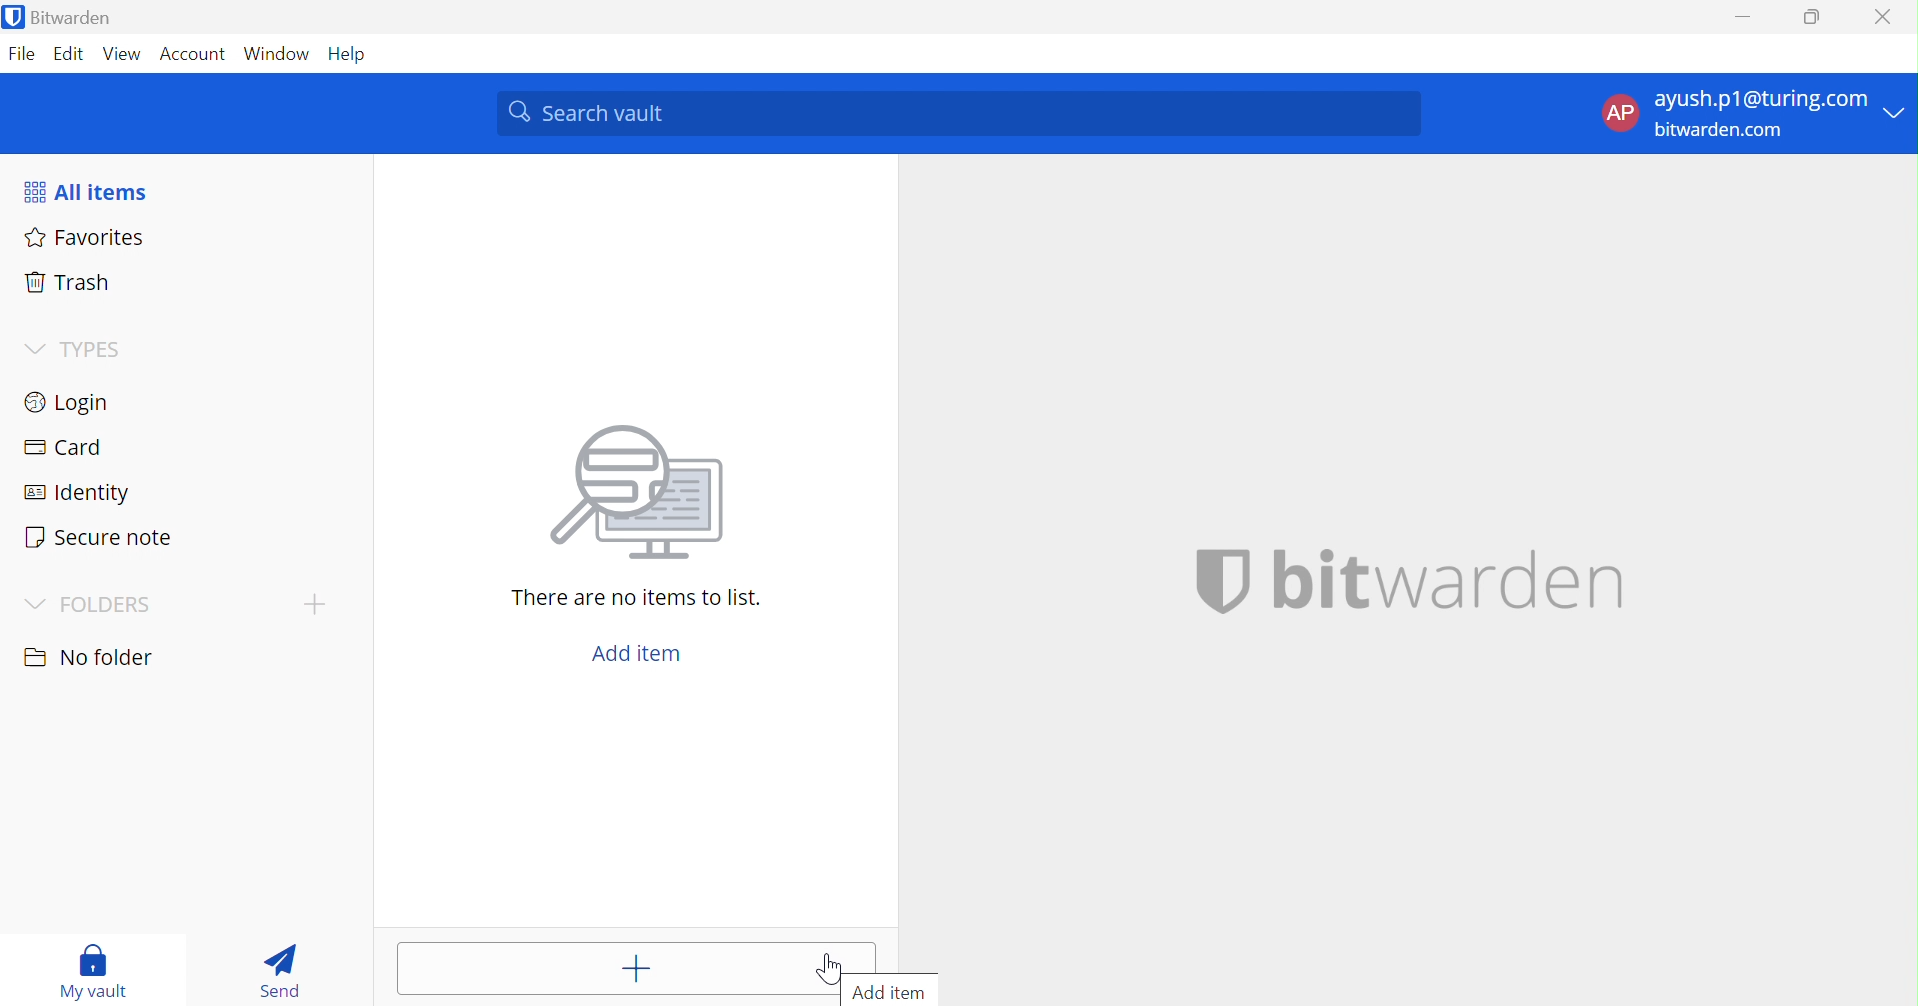 This screenshot has height=1006, width=1918. What do you see at coordinates (1882, 17) in the screenshot?
I see `Close` at bounding box center [1882, 17].